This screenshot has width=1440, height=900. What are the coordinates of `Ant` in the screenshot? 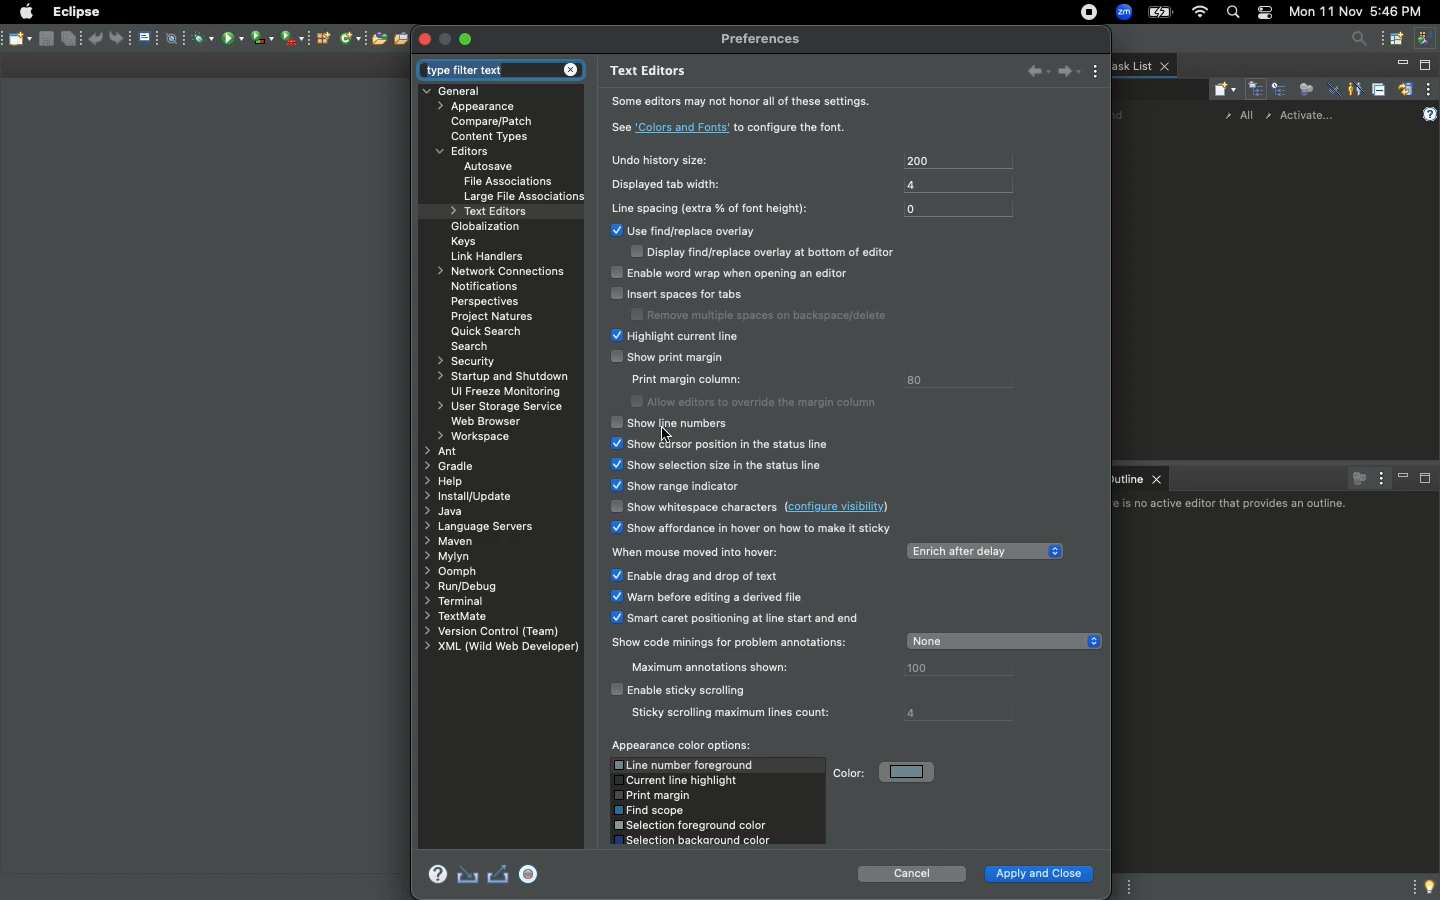 It's located at (443, 450).